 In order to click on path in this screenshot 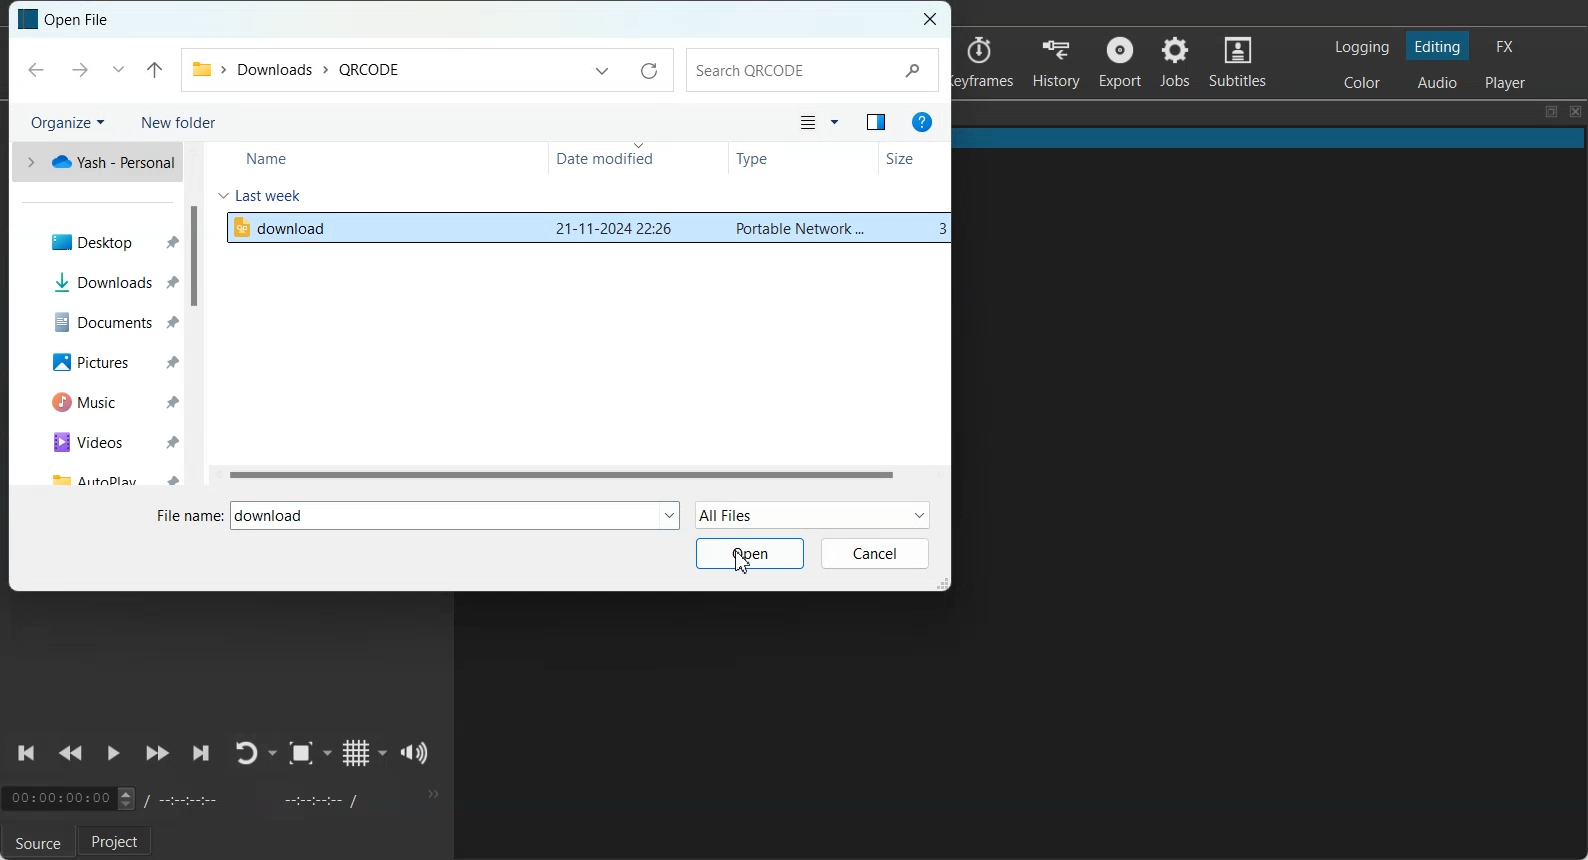, I will do `click(300, 69)`.